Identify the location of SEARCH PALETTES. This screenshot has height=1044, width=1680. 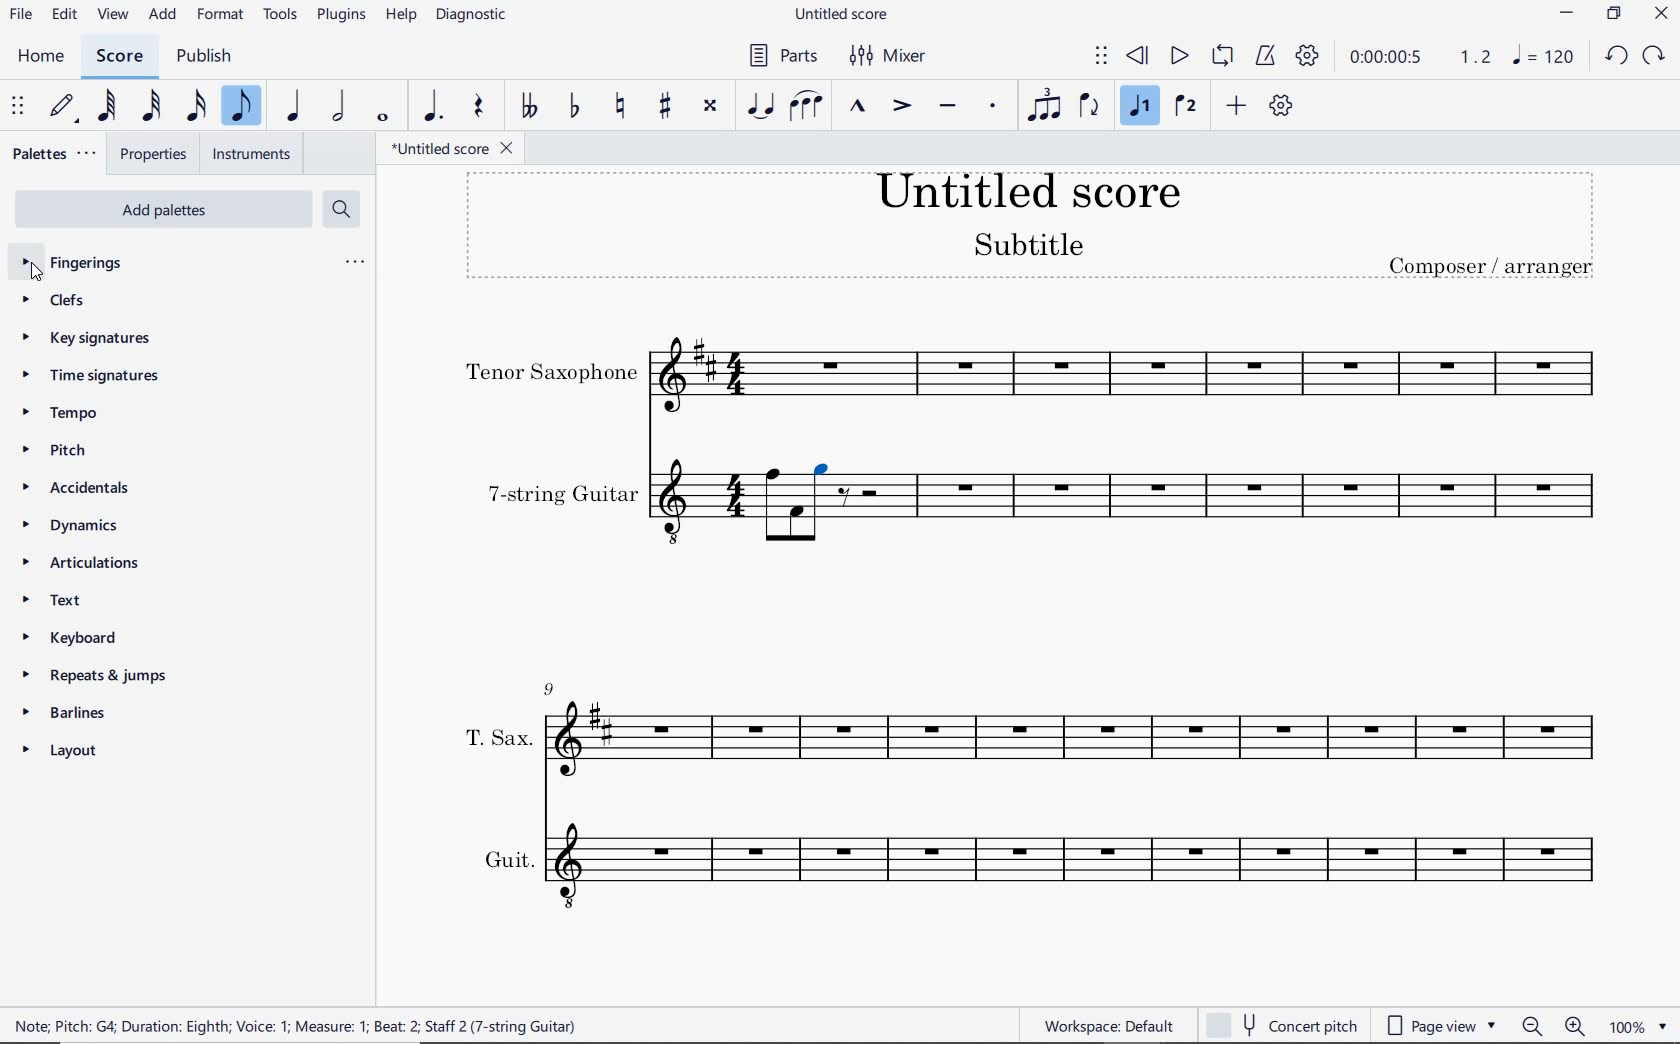
(344, 209).